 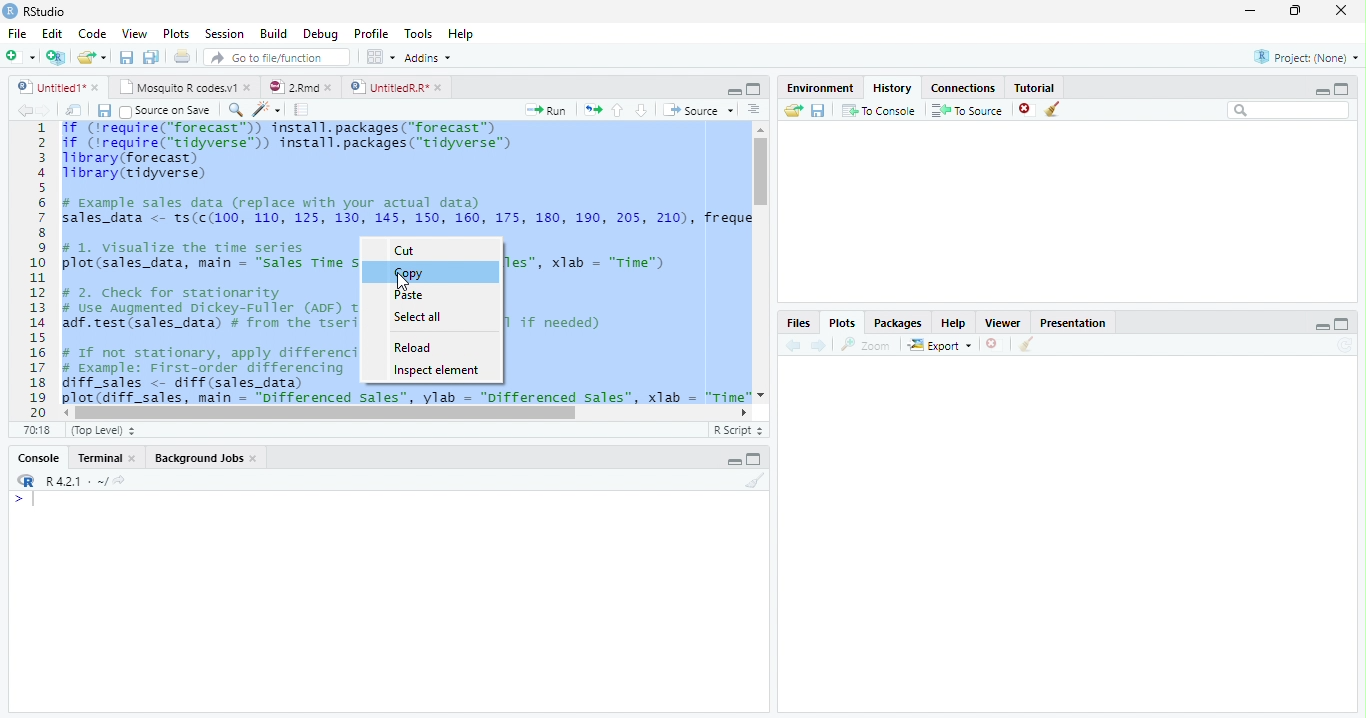 I want to click on R 4.2.1 . ~ /, so click(x=76, y=482).